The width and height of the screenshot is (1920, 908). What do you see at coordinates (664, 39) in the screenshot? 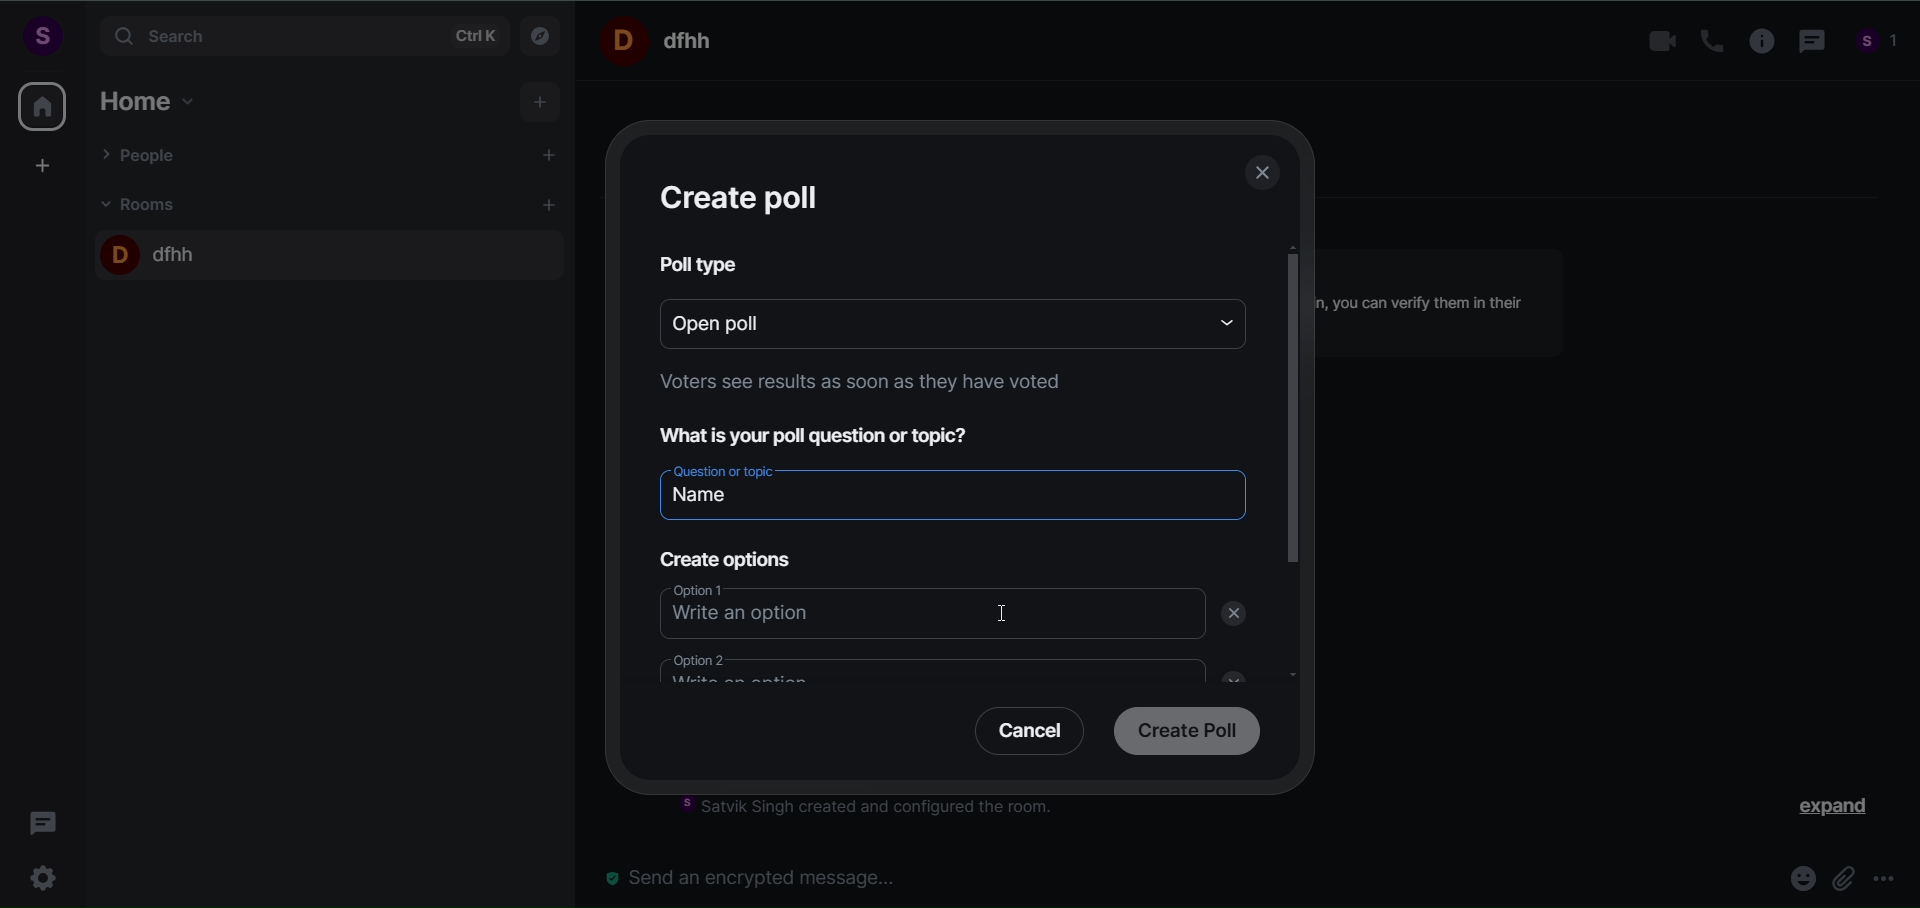
I see `room name` at bounding box center [664, 39].